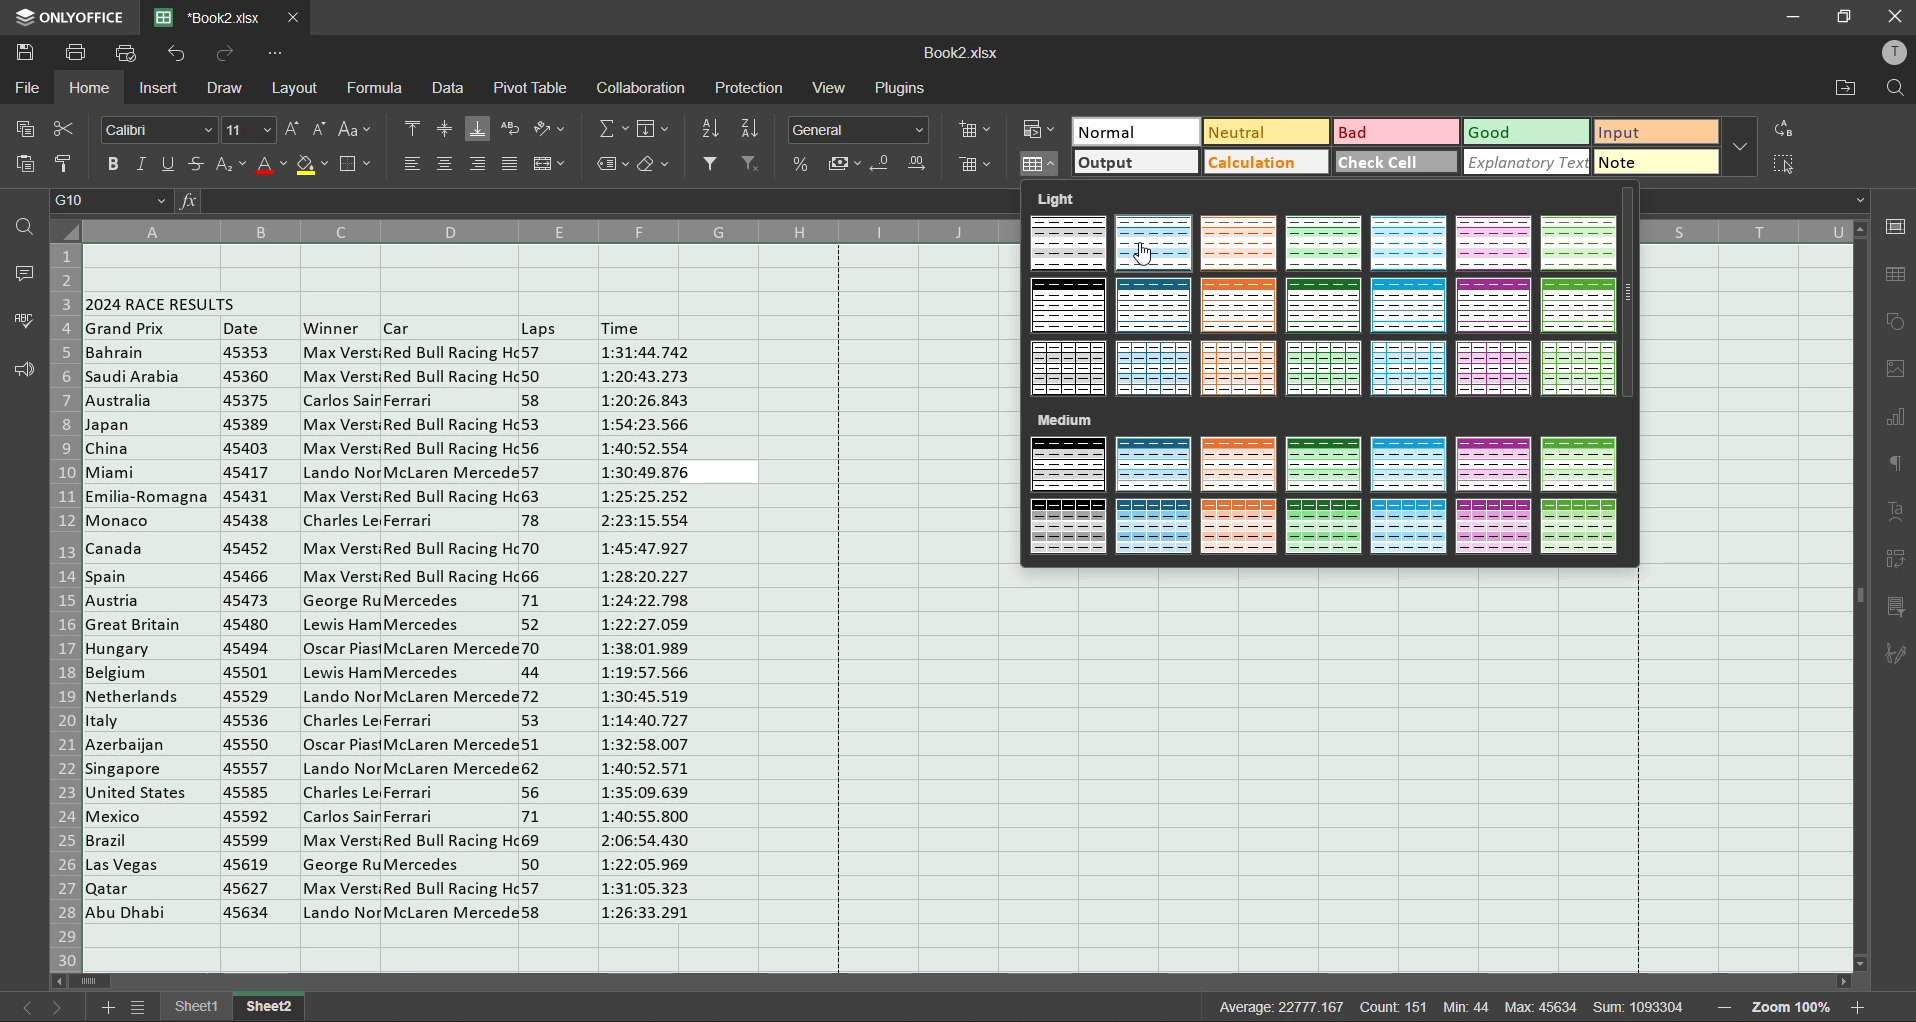 The height and width of the screenshot is (1022, 1916). What do you see at coordinates (1583, 529) in the screenshot?
I see `table style medium 14` at bounding box center [1583, 529].